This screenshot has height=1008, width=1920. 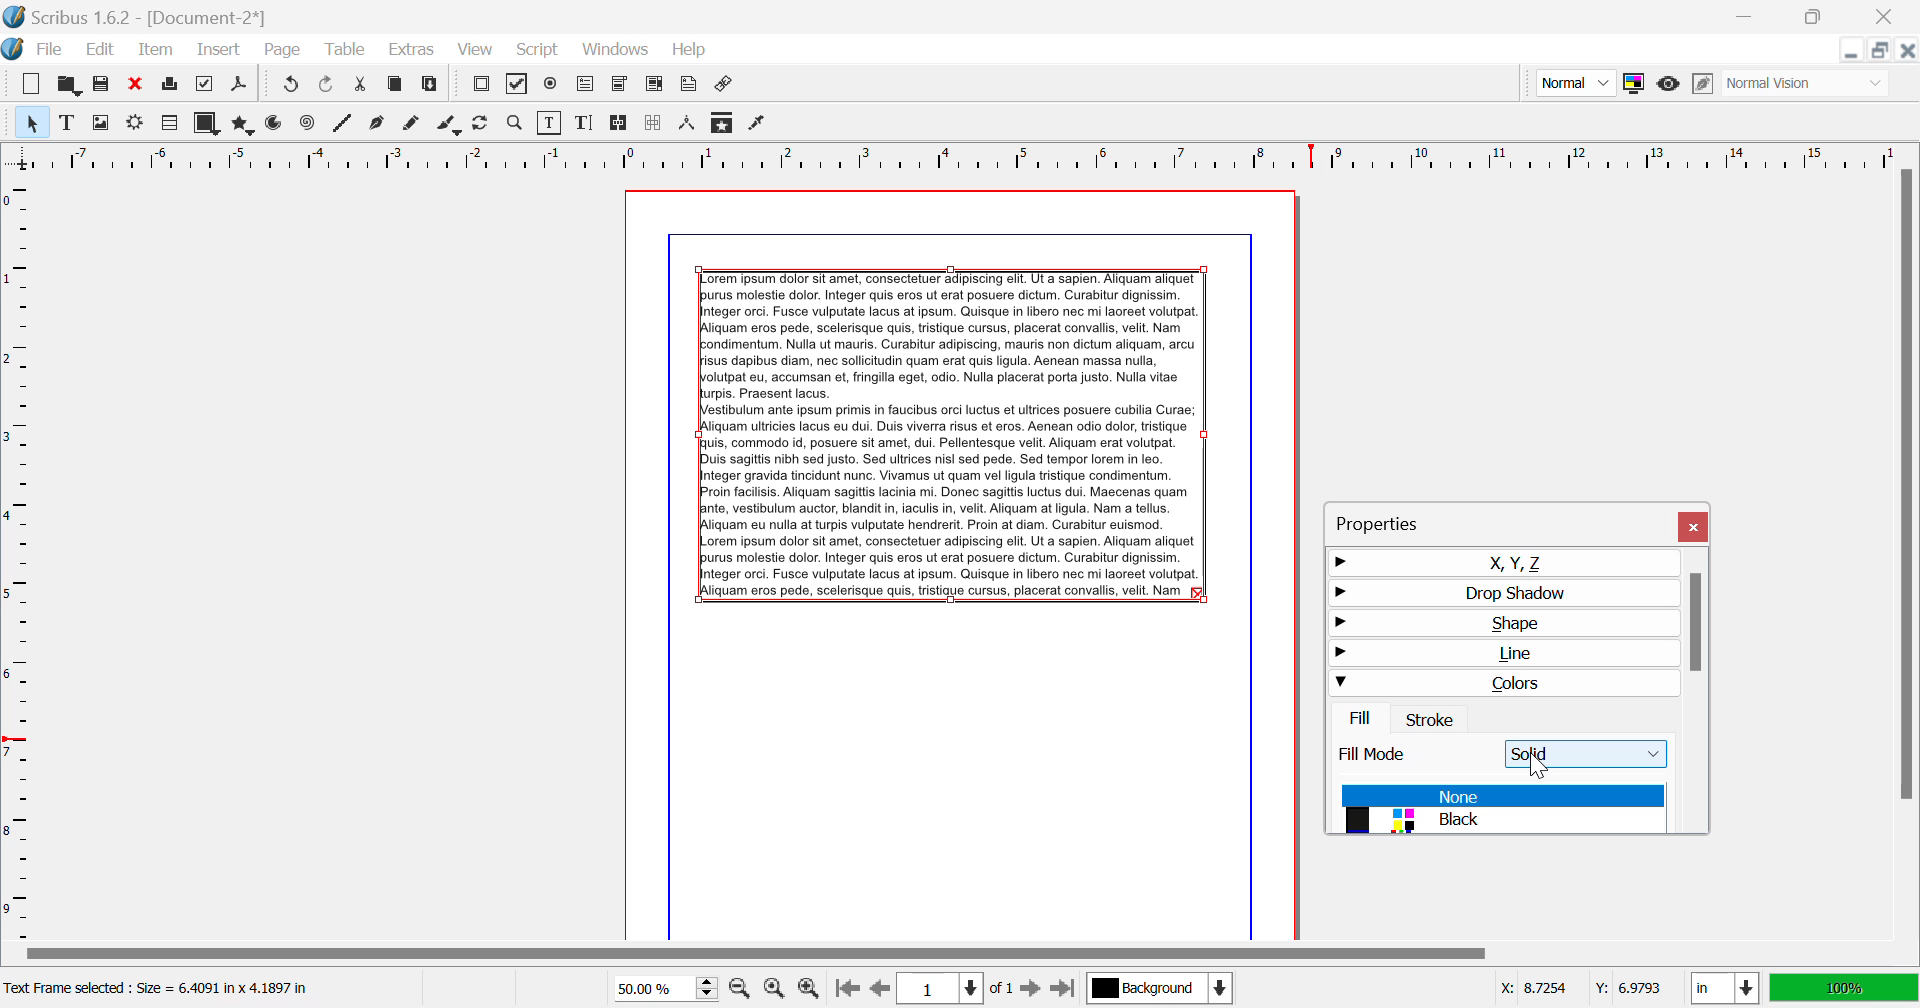 What do you see at coordinates (688, 86) in the screenshot?
I see `Text Annotation` at bounding box center [688, 86].